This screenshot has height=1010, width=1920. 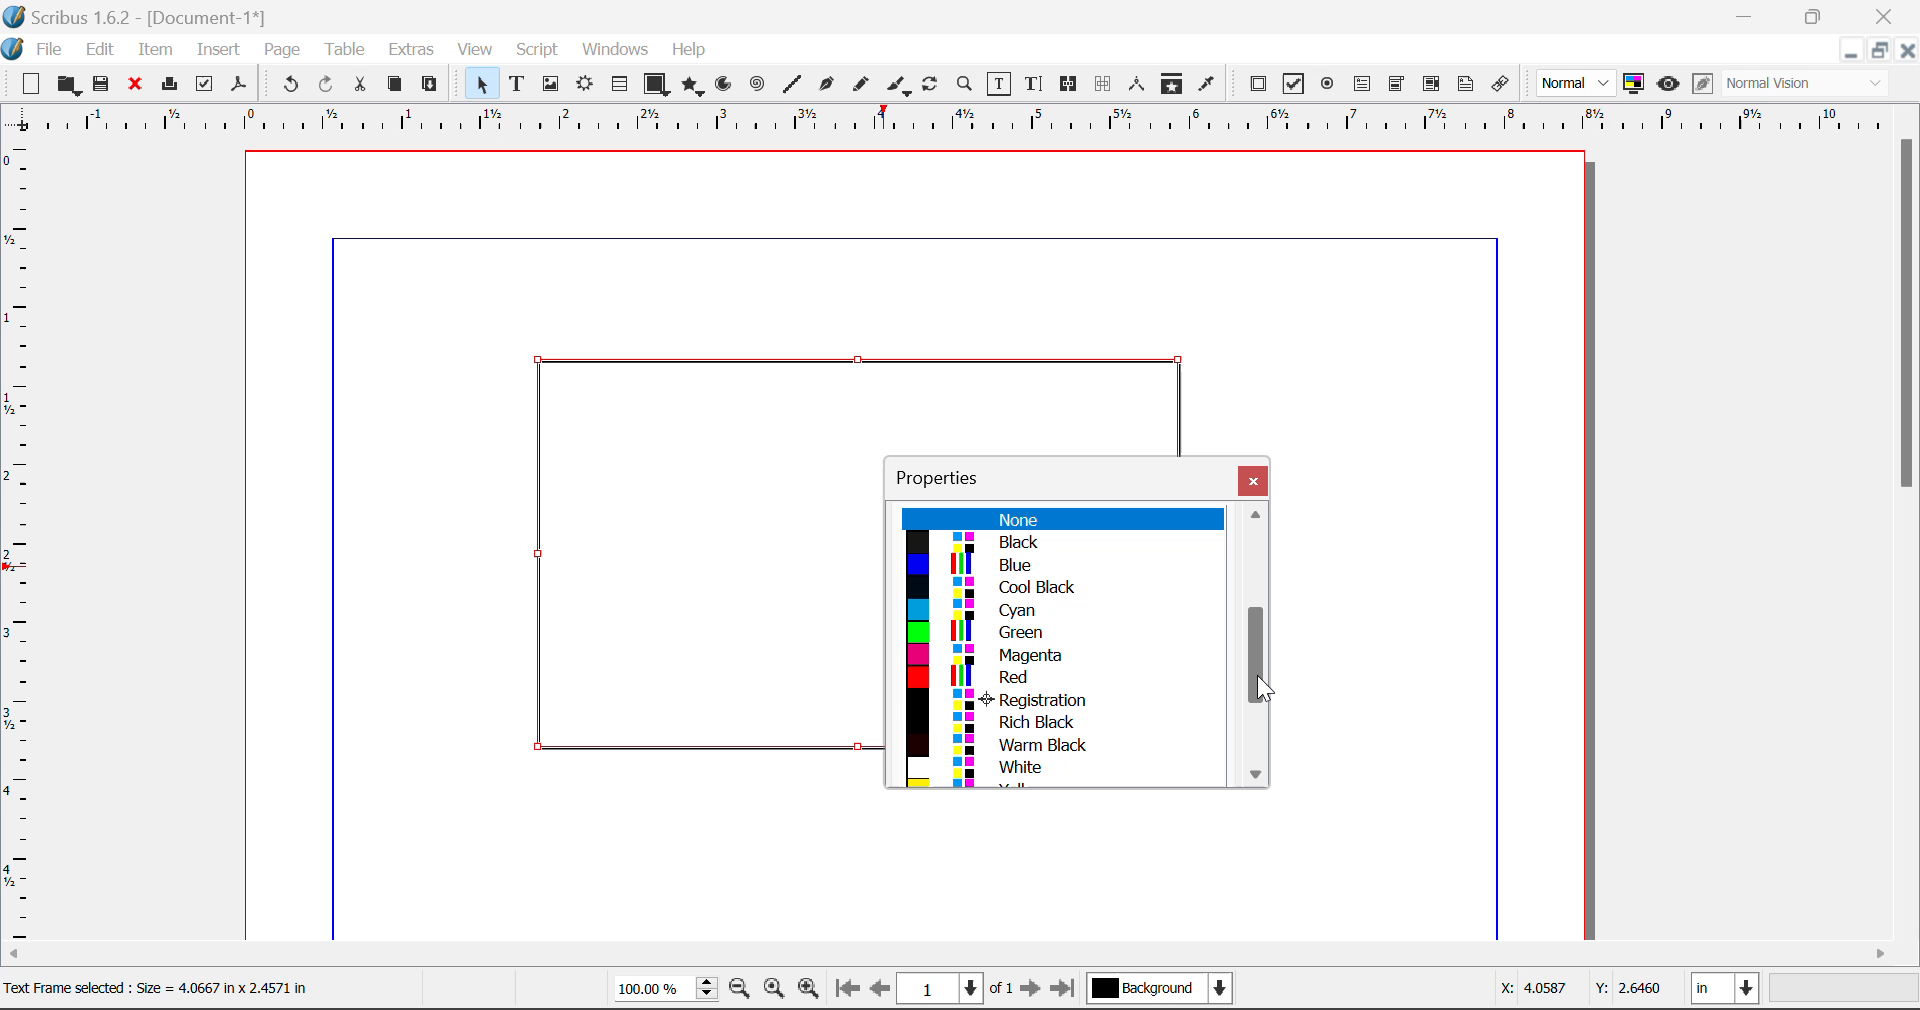 What do you see at coordinates (1258, 659) in the screenshot?
I see `DRAG_TO Cursor Position` at bounding box center [1258, 659].